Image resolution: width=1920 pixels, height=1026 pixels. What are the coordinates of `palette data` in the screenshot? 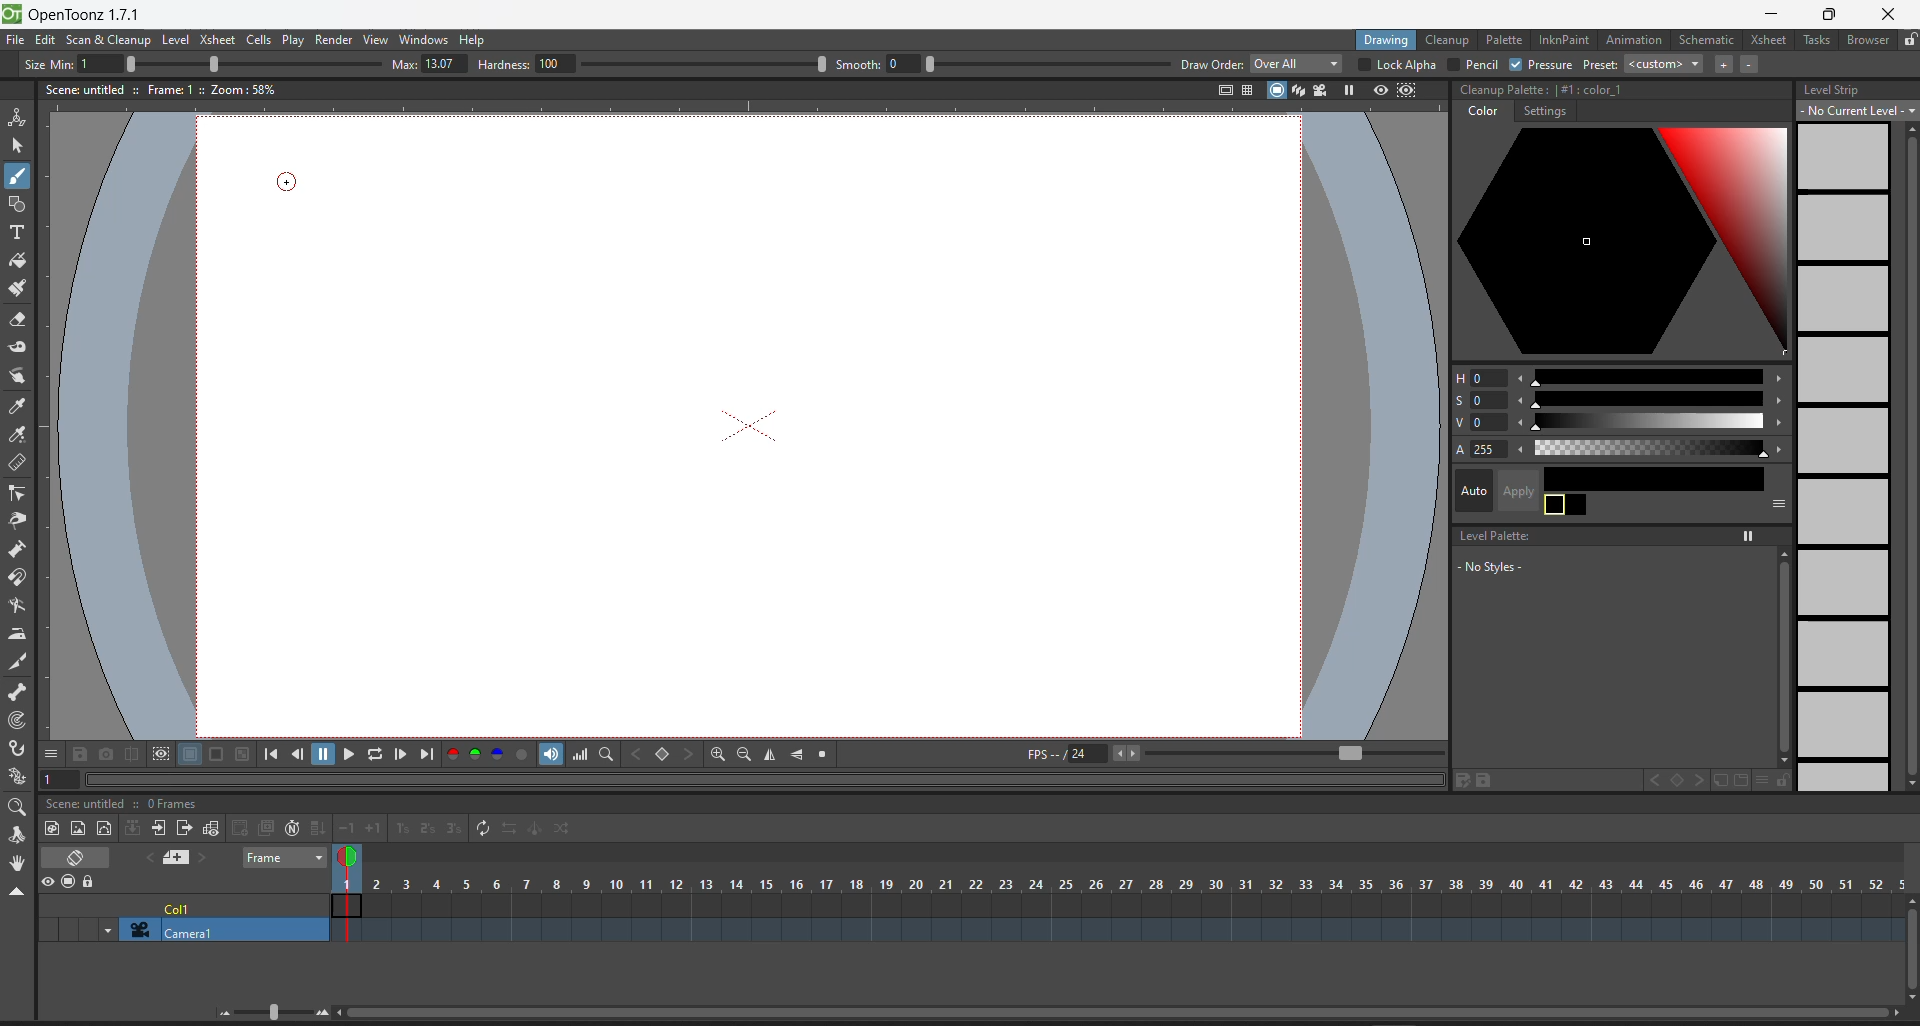 It's located at (1543, 86).